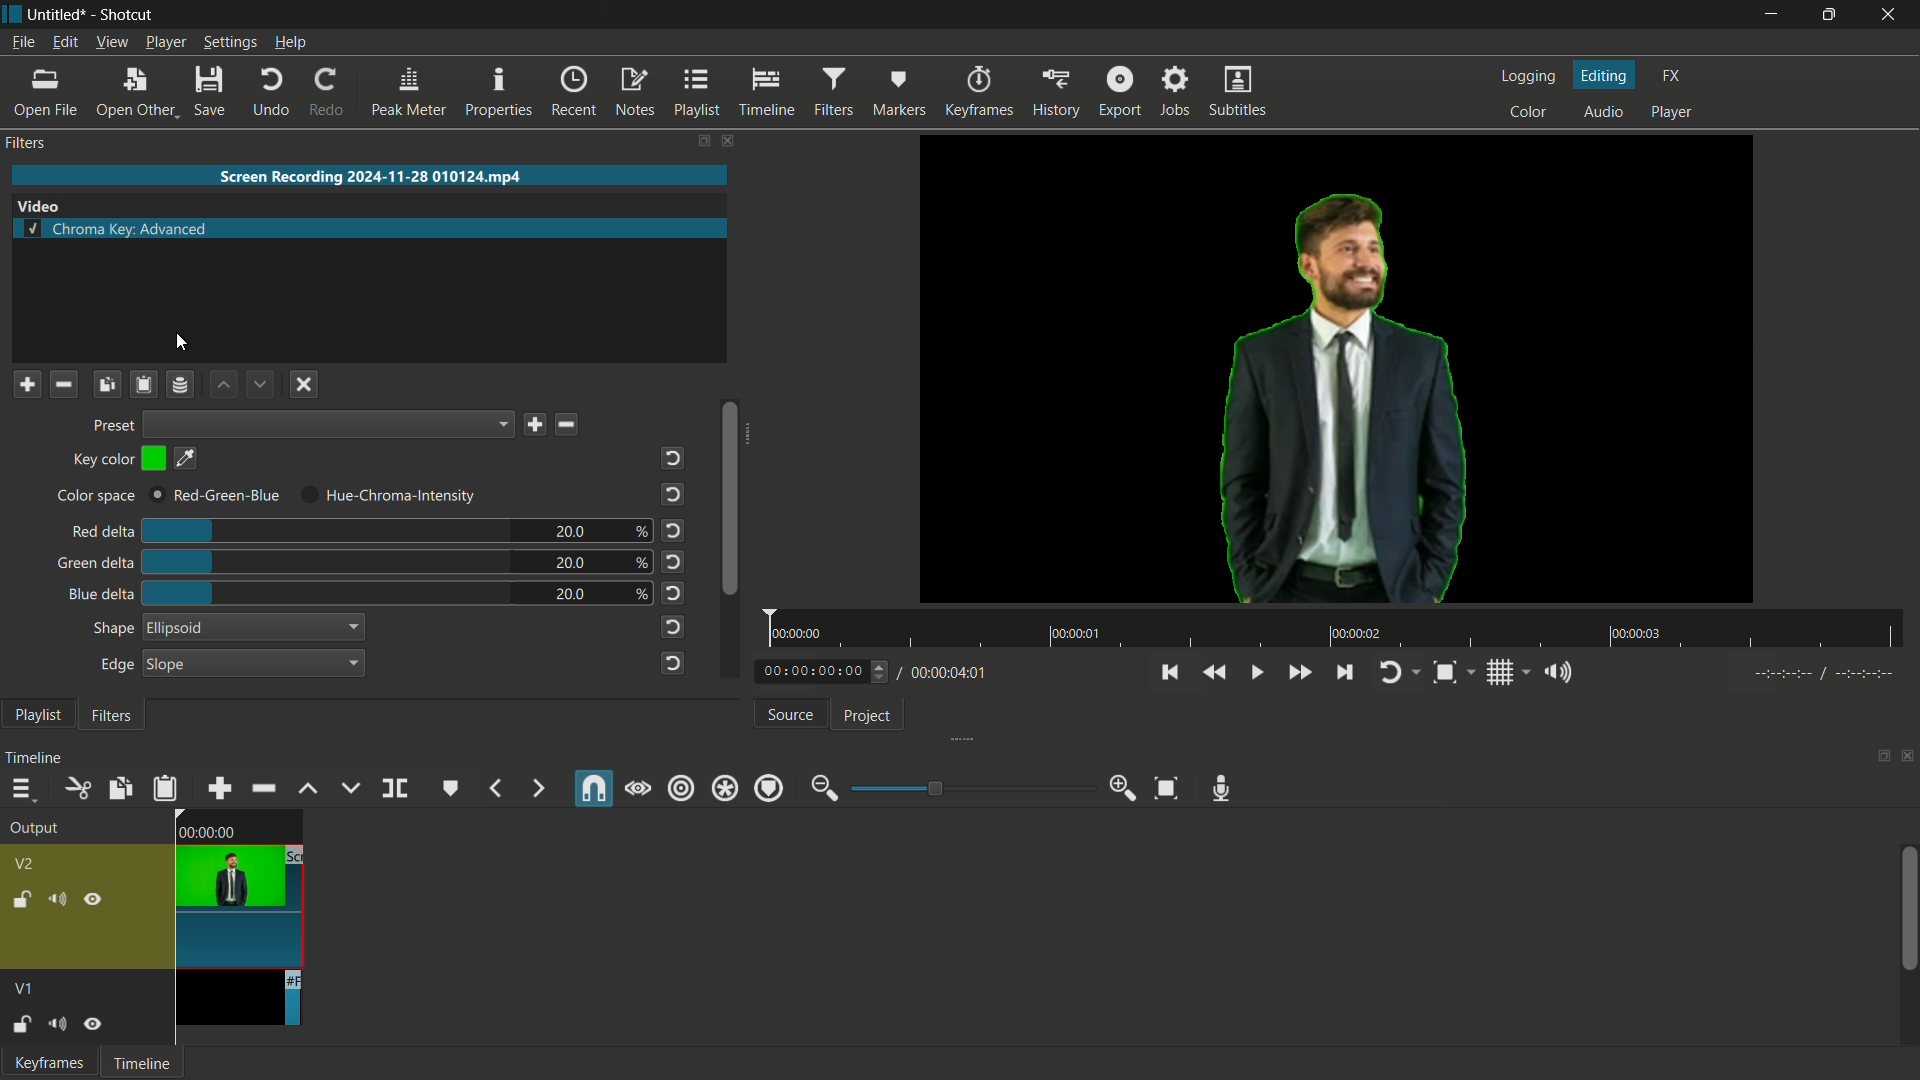  I want to click on red-green-blue, so click(228, 495).